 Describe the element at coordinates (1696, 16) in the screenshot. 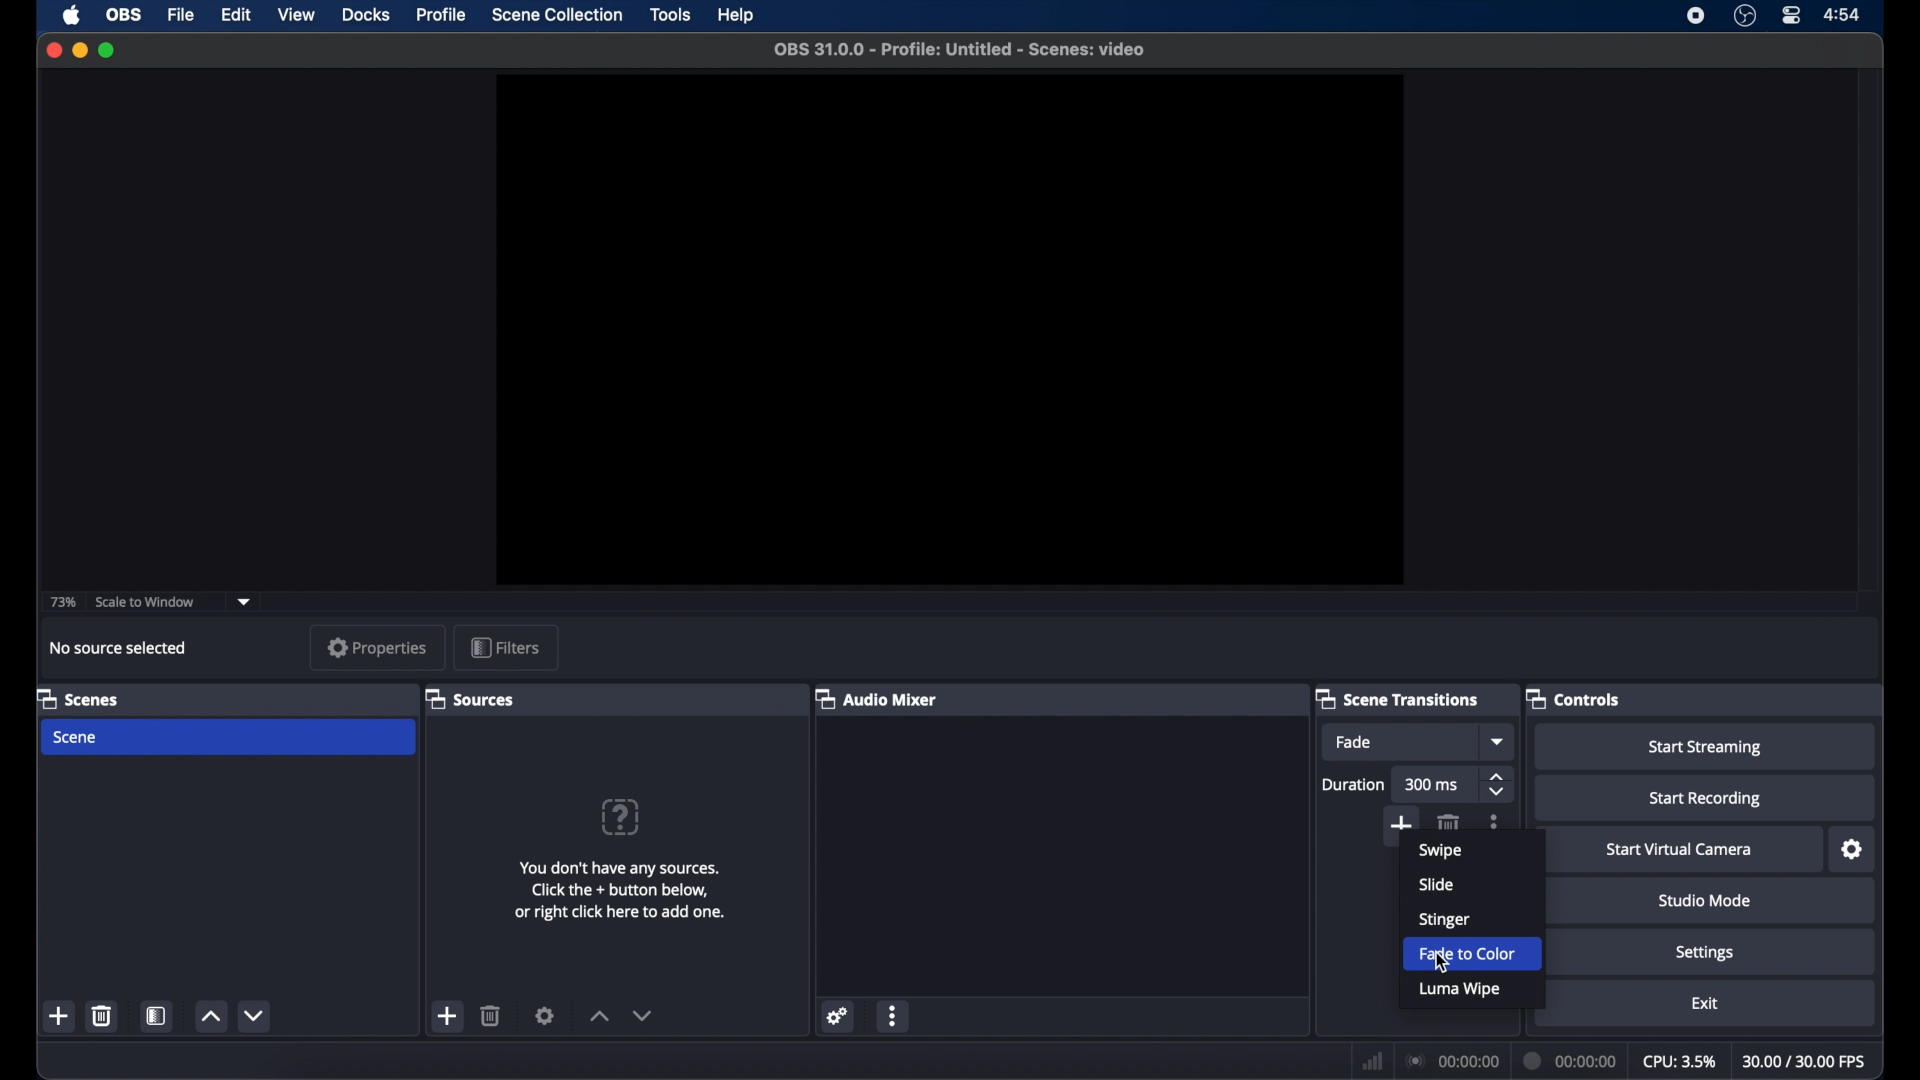

I see `screen recorder icon` at that location.